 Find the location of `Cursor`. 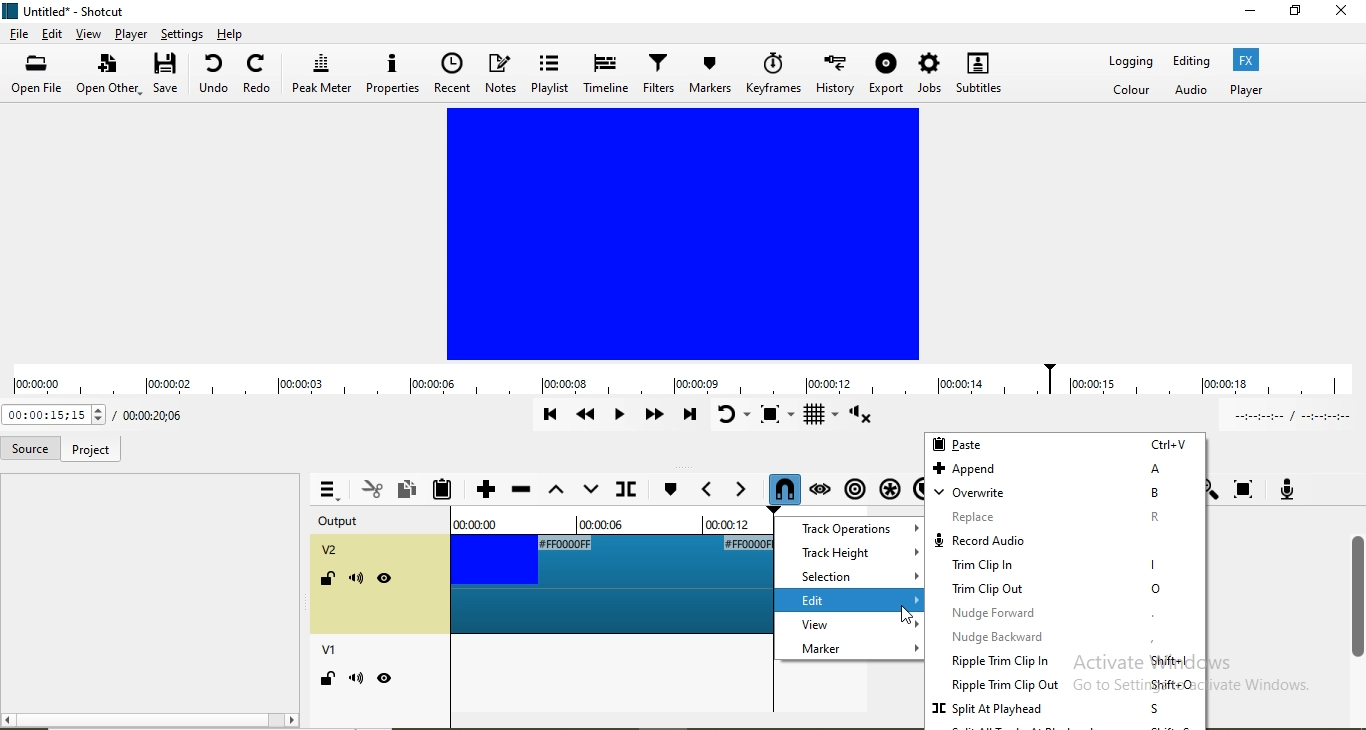

Cursor is located at coordinates (904, 611).